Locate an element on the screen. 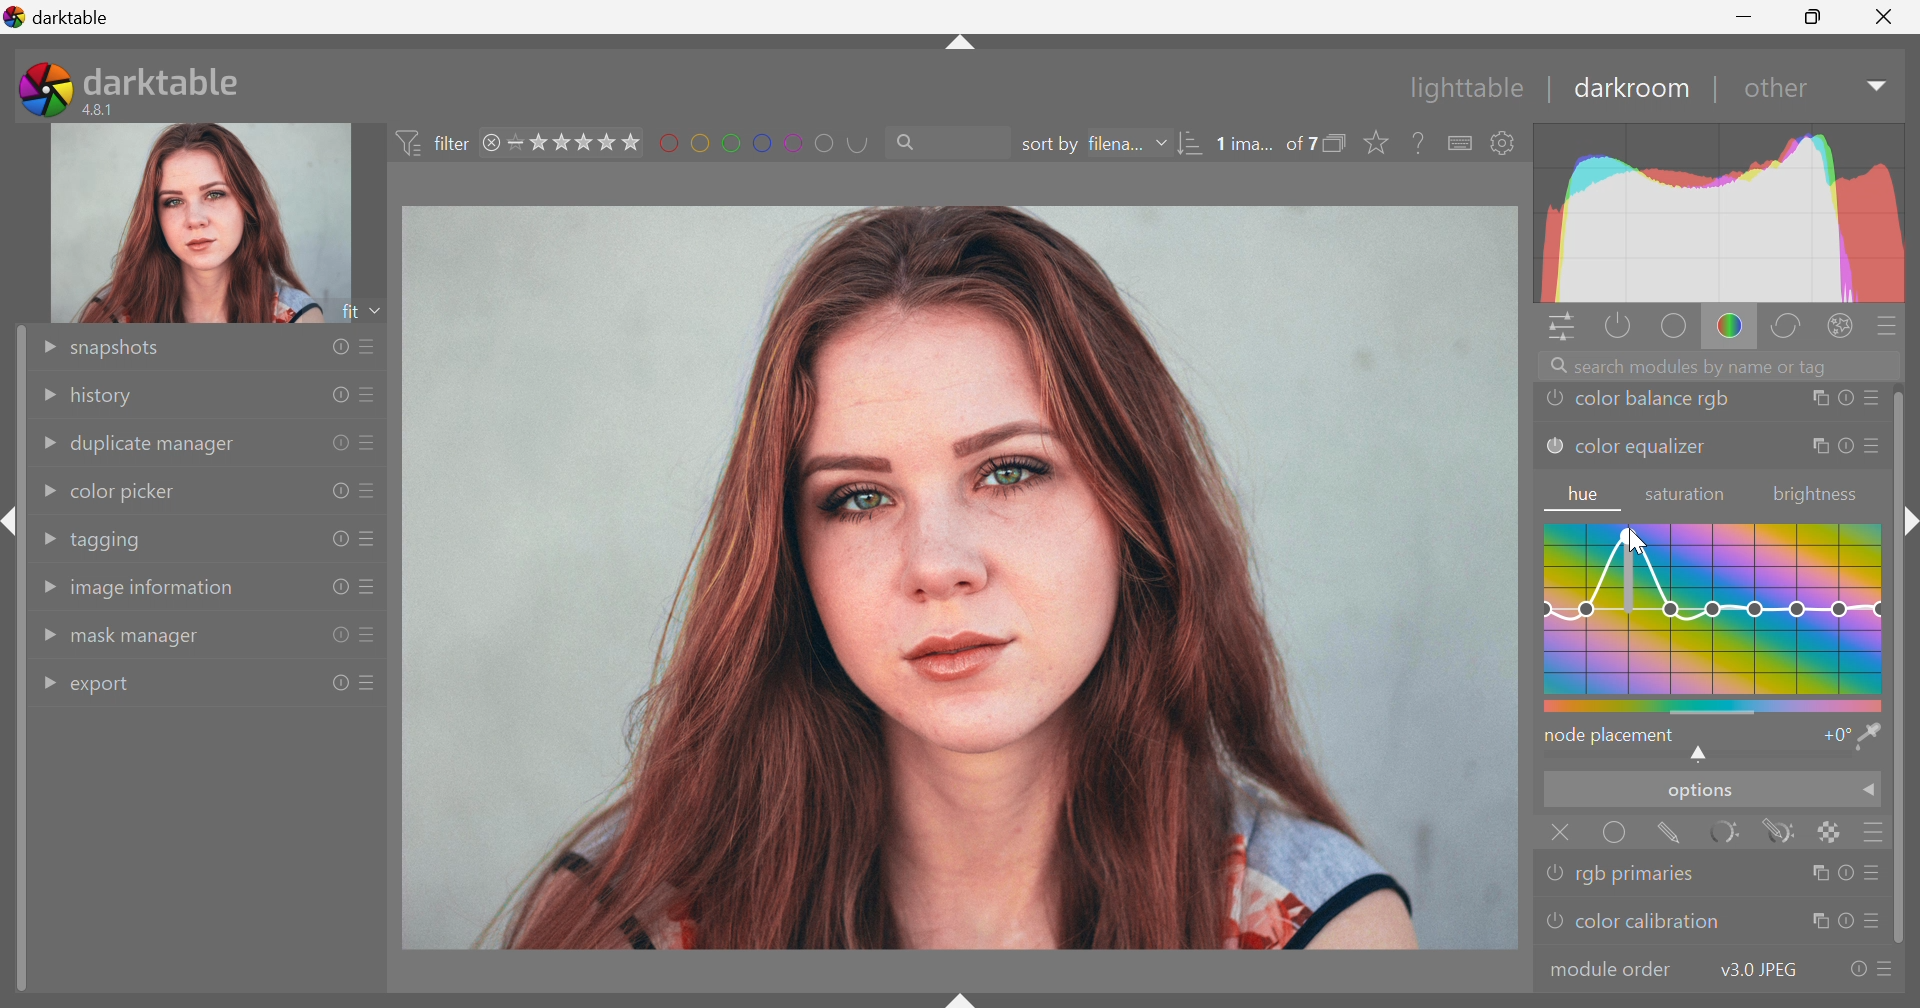 The height and width of the screenshot is (1008, 1920). shift+ctrl+l is located at coordinates (12, 521).